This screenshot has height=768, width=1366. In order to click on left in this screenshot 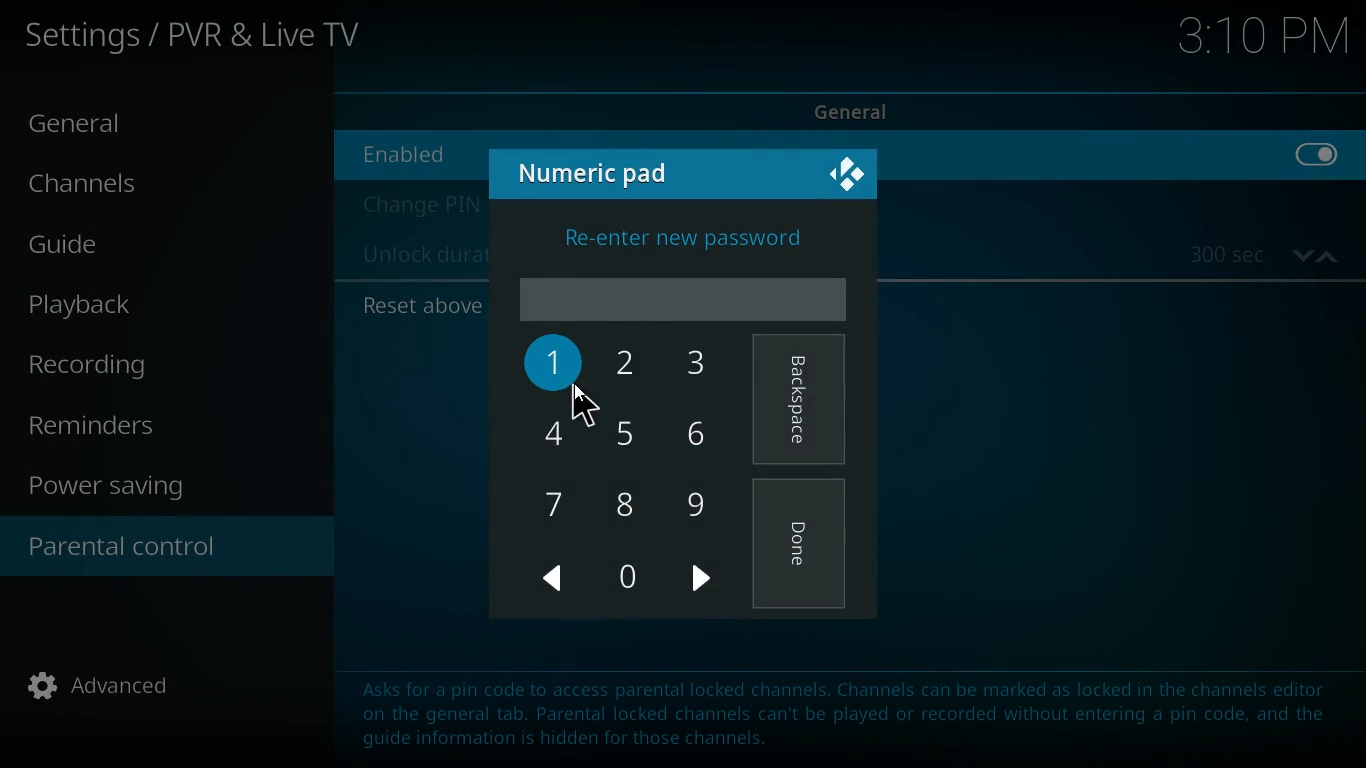, I will do `click(555, 579)`.